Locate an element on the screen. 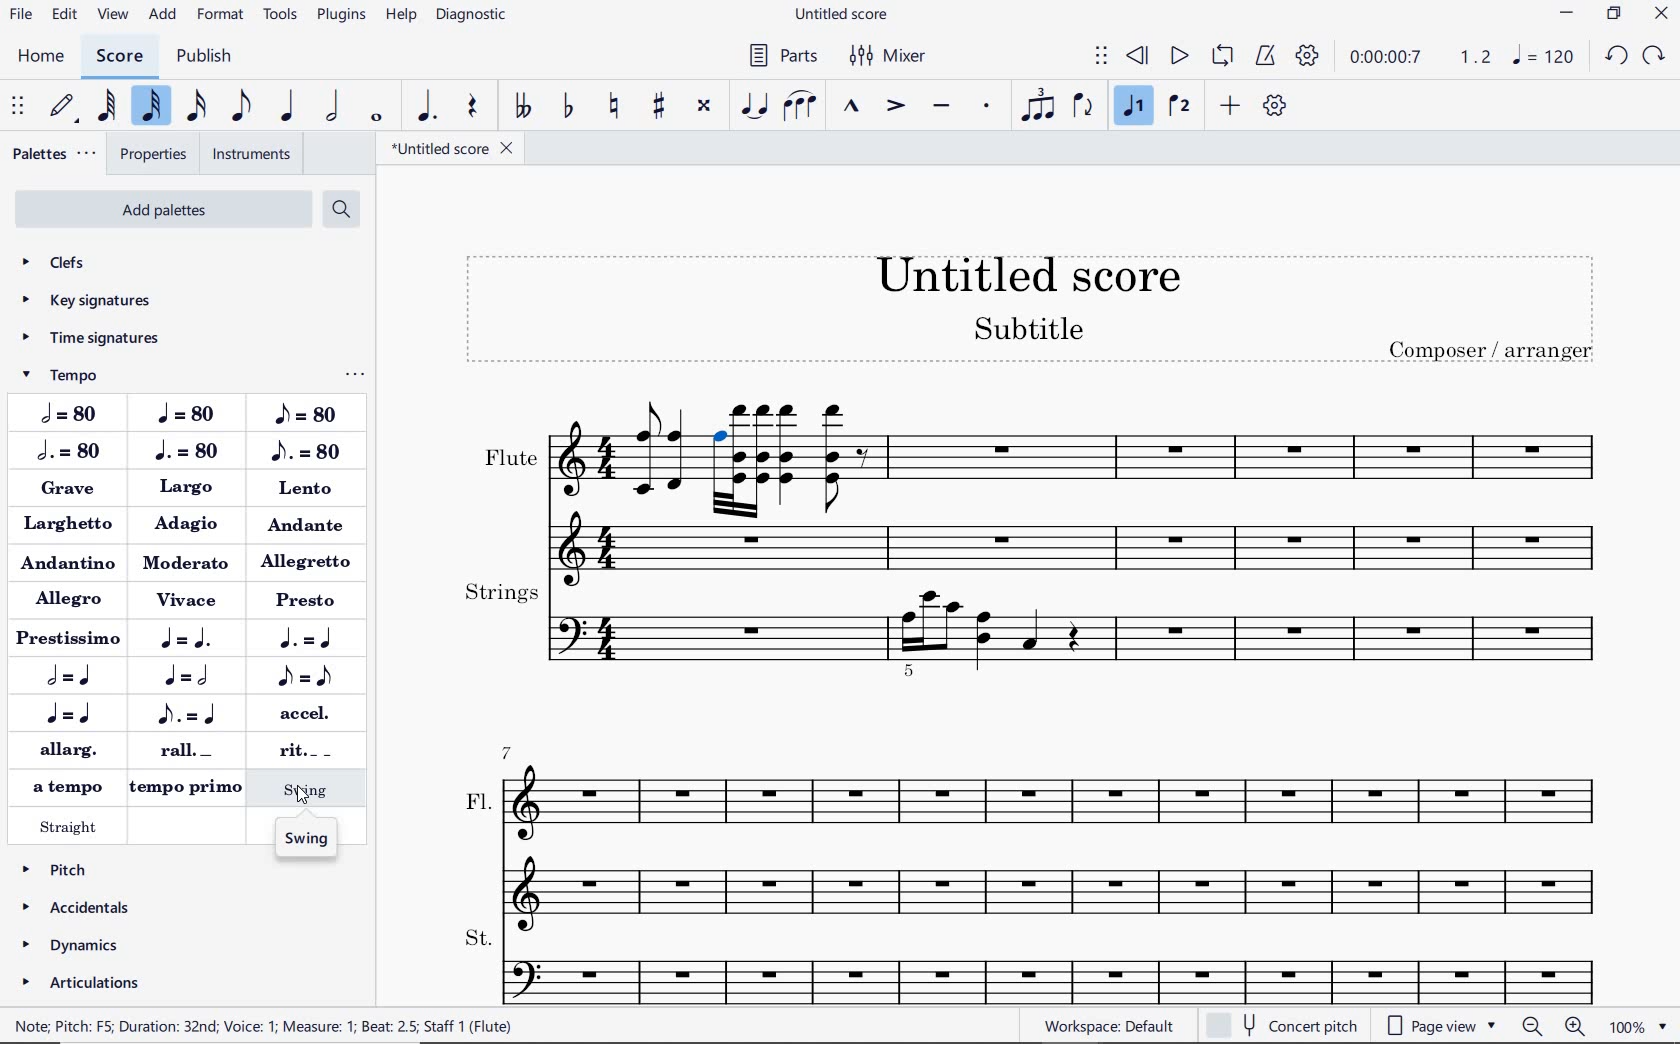 The height and width of the screenshot is (1044, 1680). concert pitch is located at coordinates (1282, 1026).